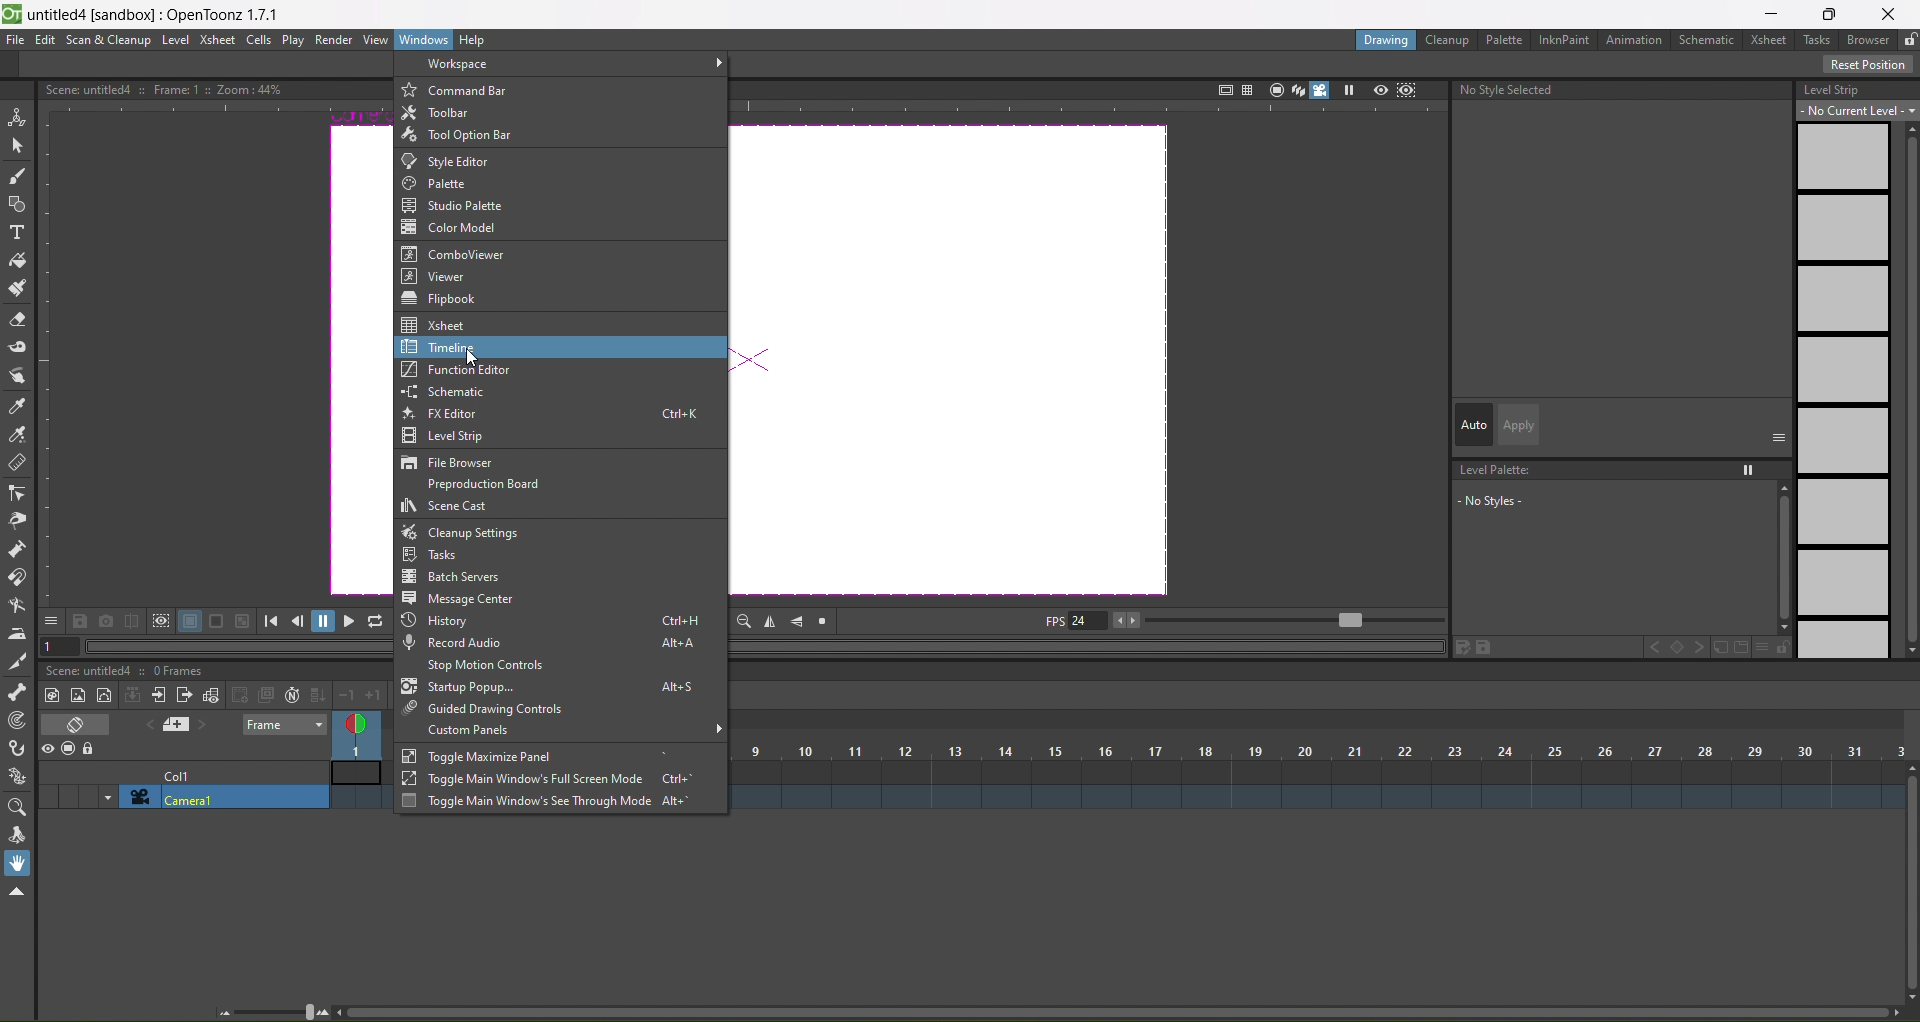  What do you see at coordinates (474, 66) in the screenshot?
I see `workspace` at bounding box center [474, 66].